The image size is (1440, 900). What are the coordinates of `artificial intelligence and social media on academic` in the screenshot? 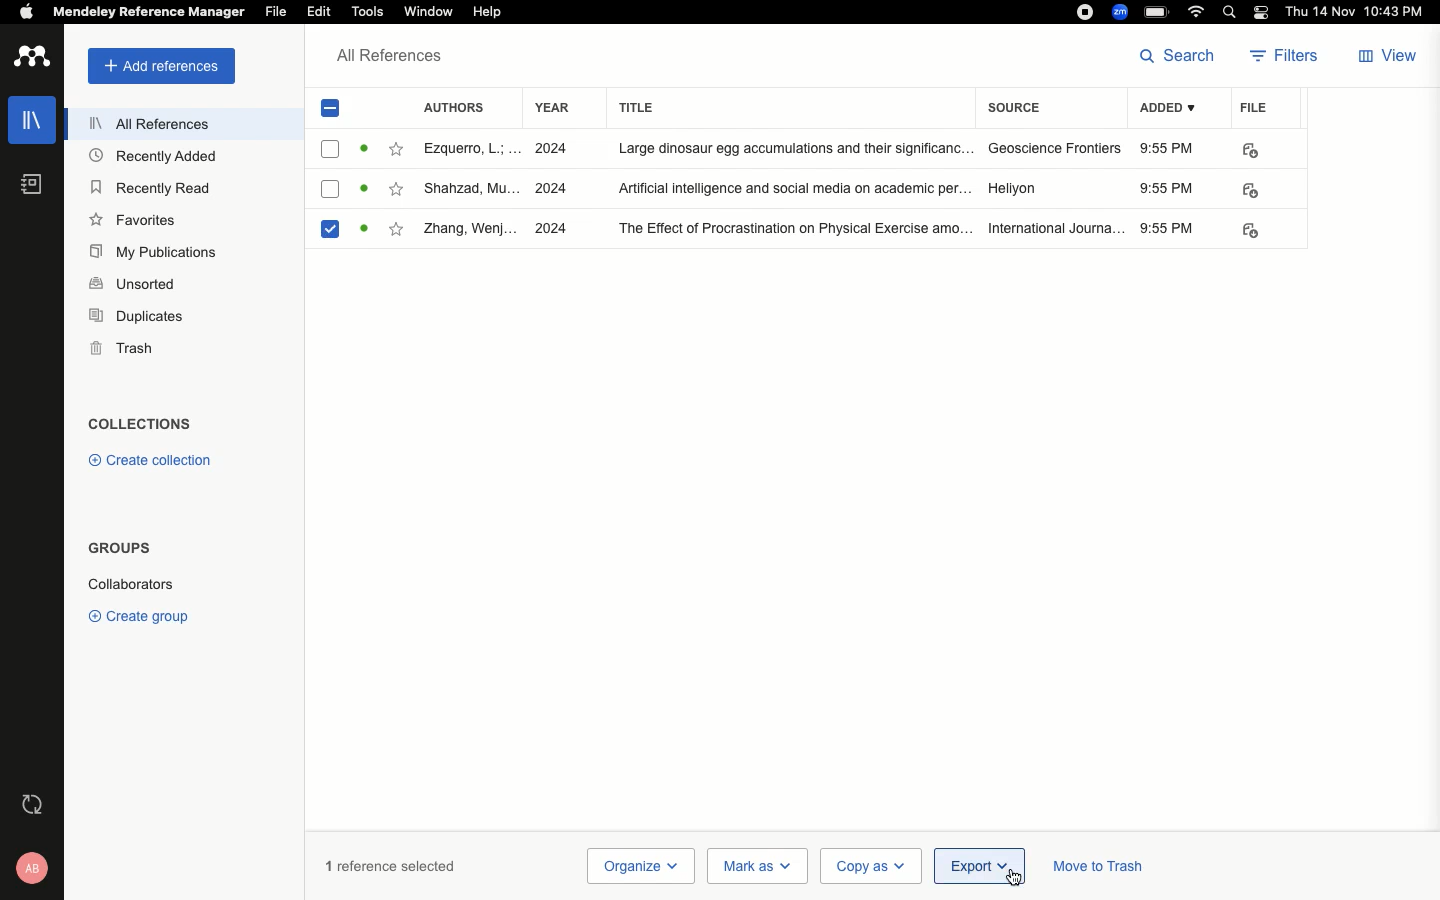 It's located at (794, 186).